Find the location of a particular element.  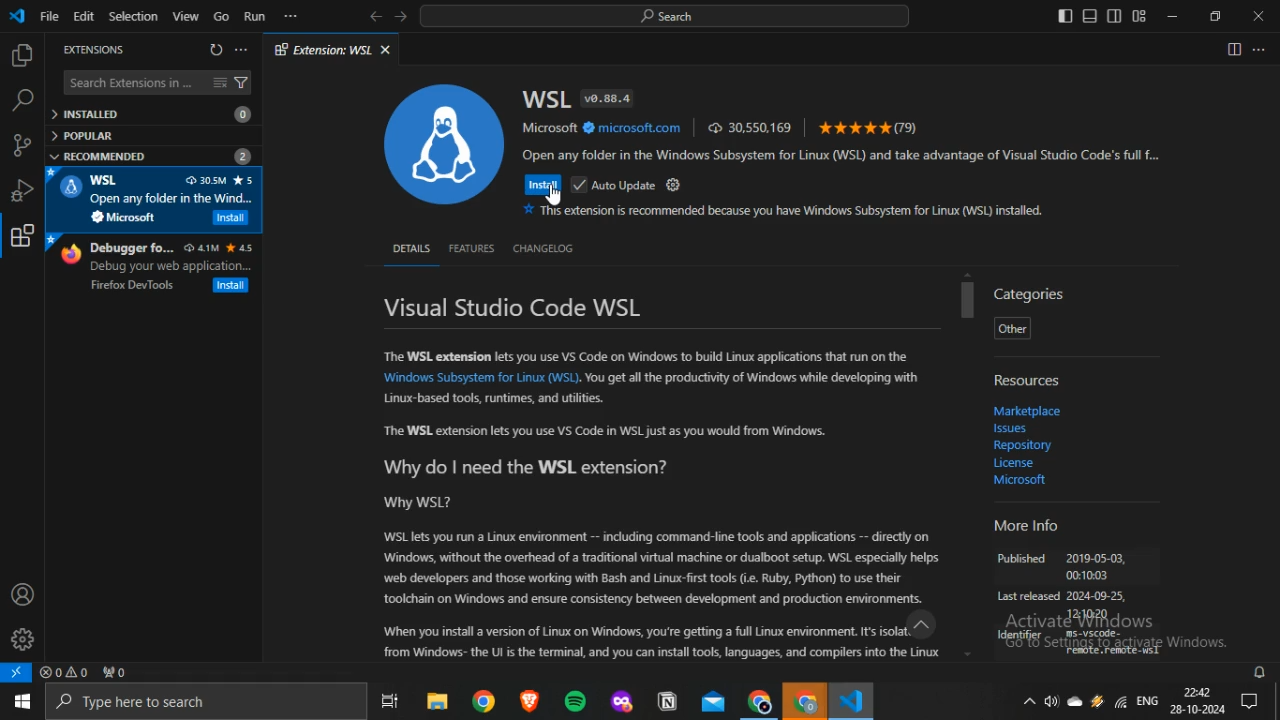

The WSL extension lets you use VS Code on Windows to build Linux applications that run on the is located at coordinates (644, 355).